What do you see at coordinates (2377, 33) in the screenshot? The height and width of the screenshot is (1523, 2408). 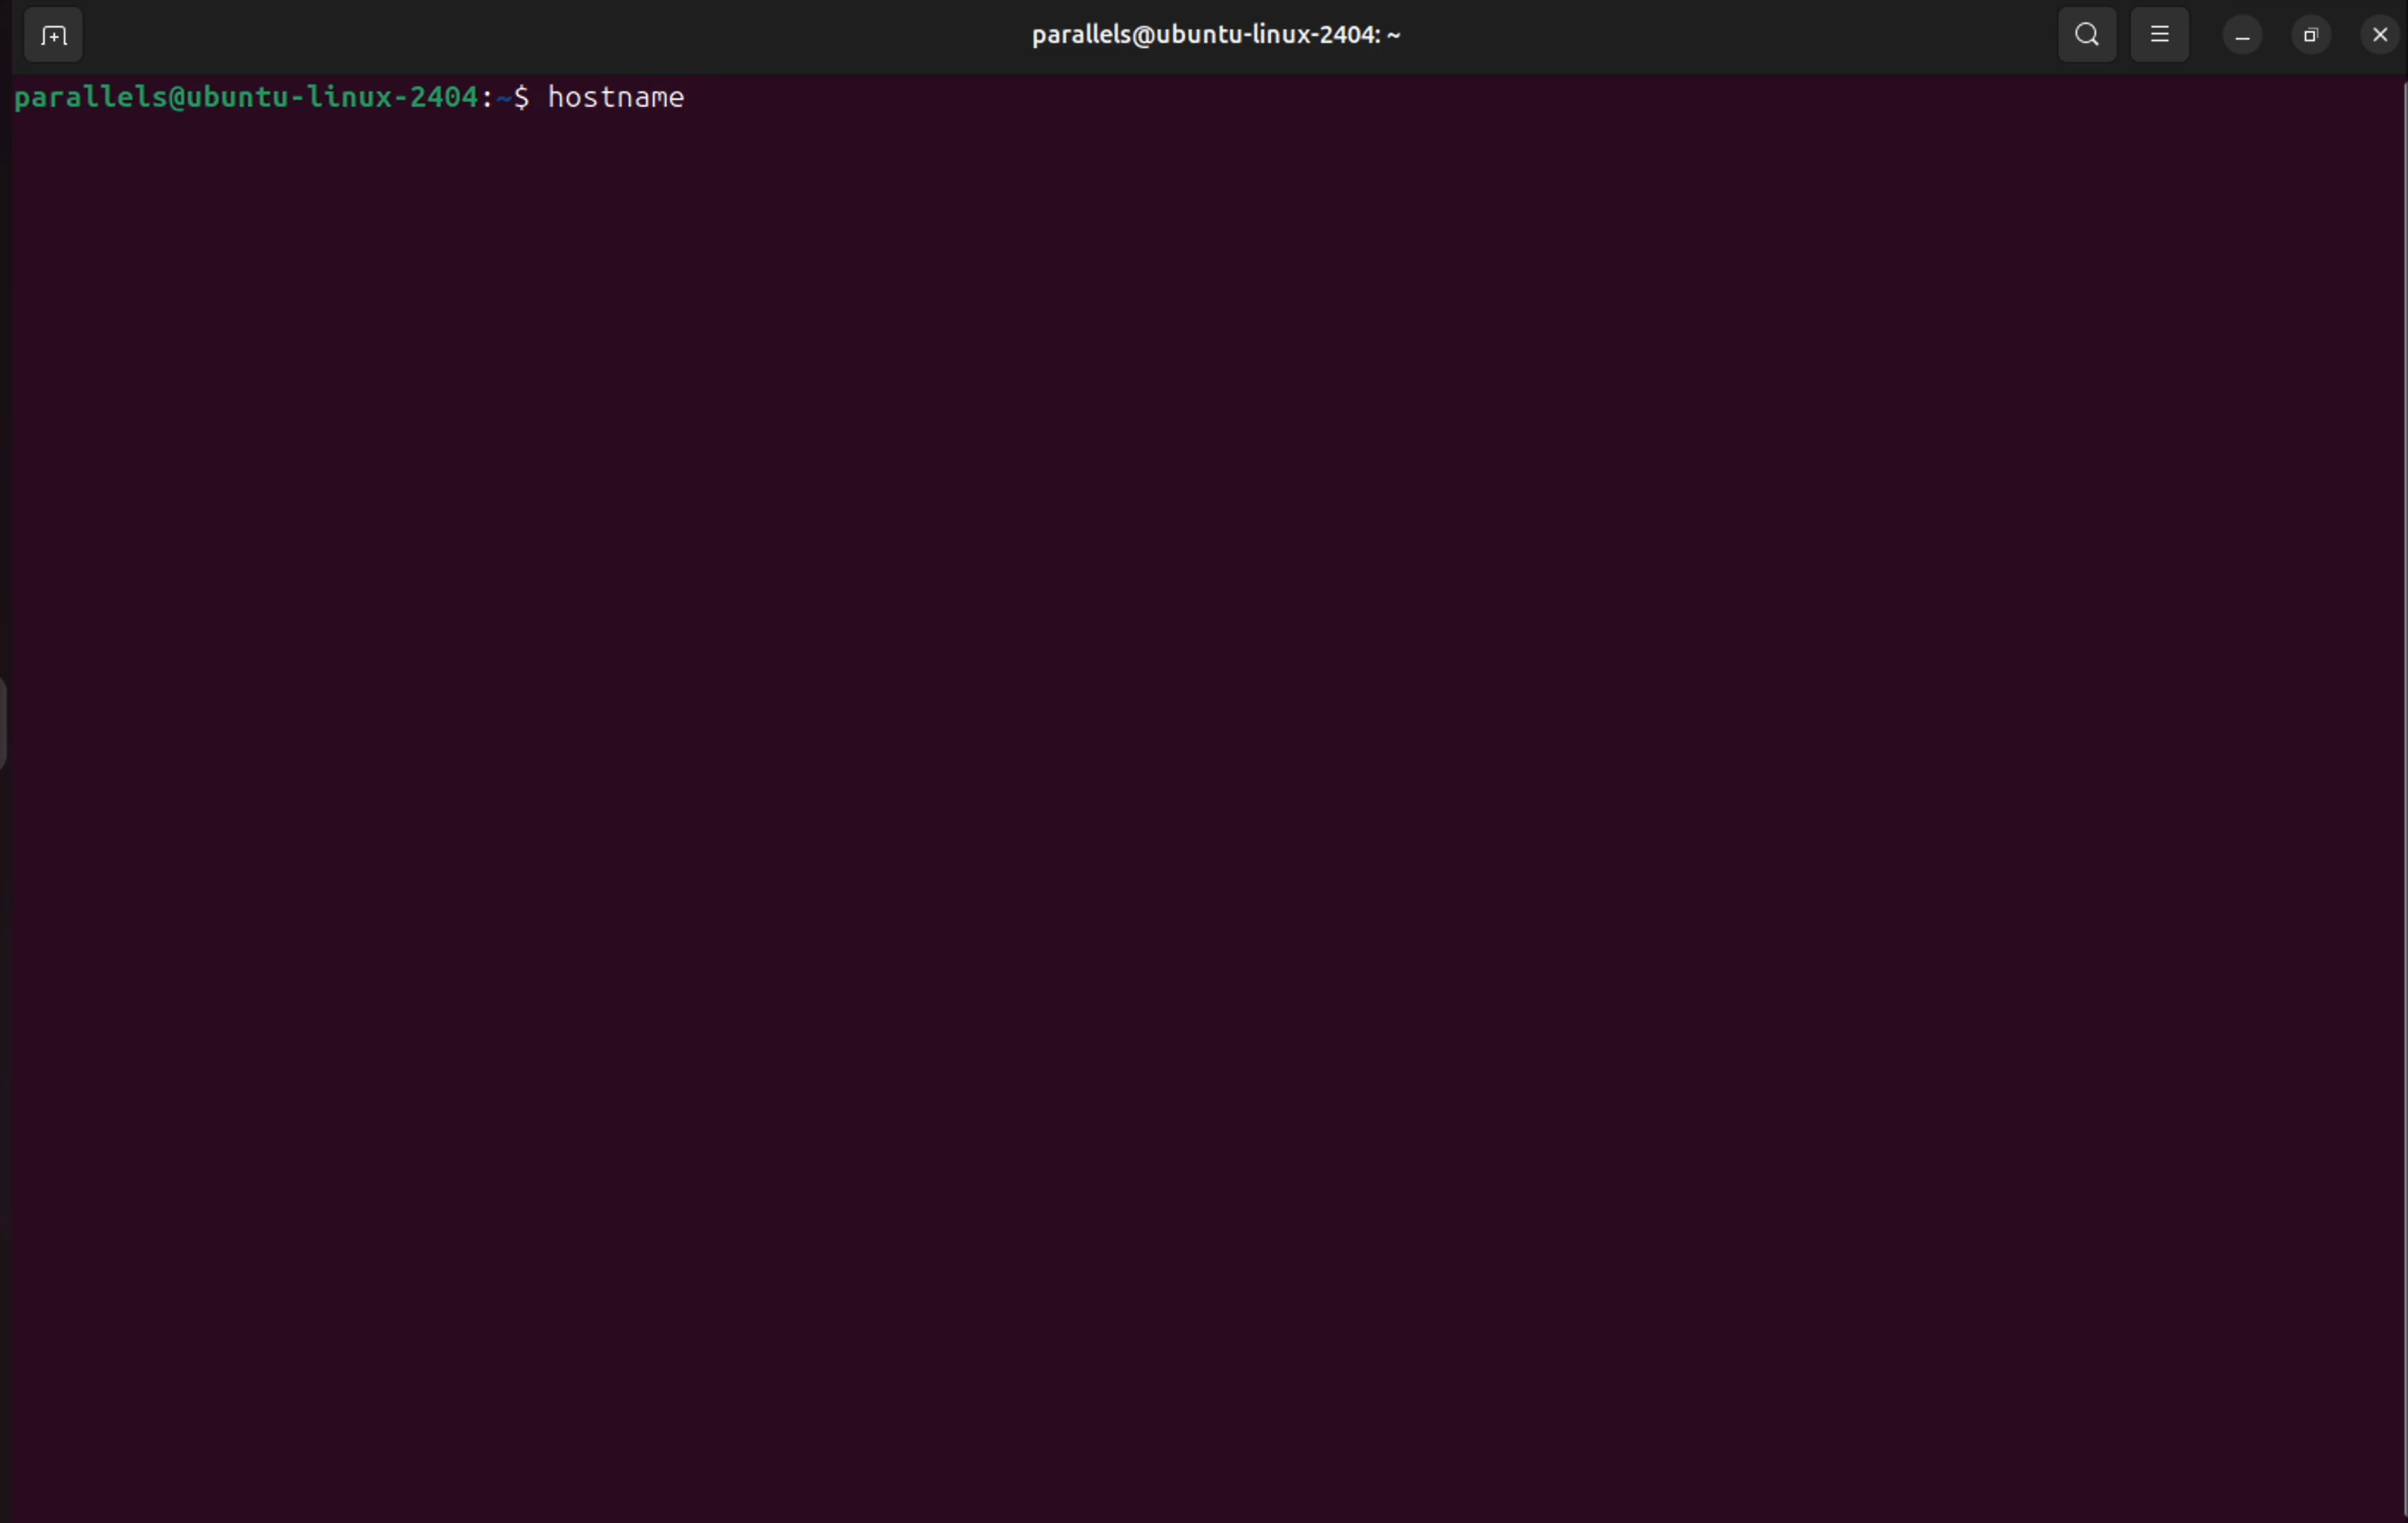 I see `close` at bounding box center [2377, 33].